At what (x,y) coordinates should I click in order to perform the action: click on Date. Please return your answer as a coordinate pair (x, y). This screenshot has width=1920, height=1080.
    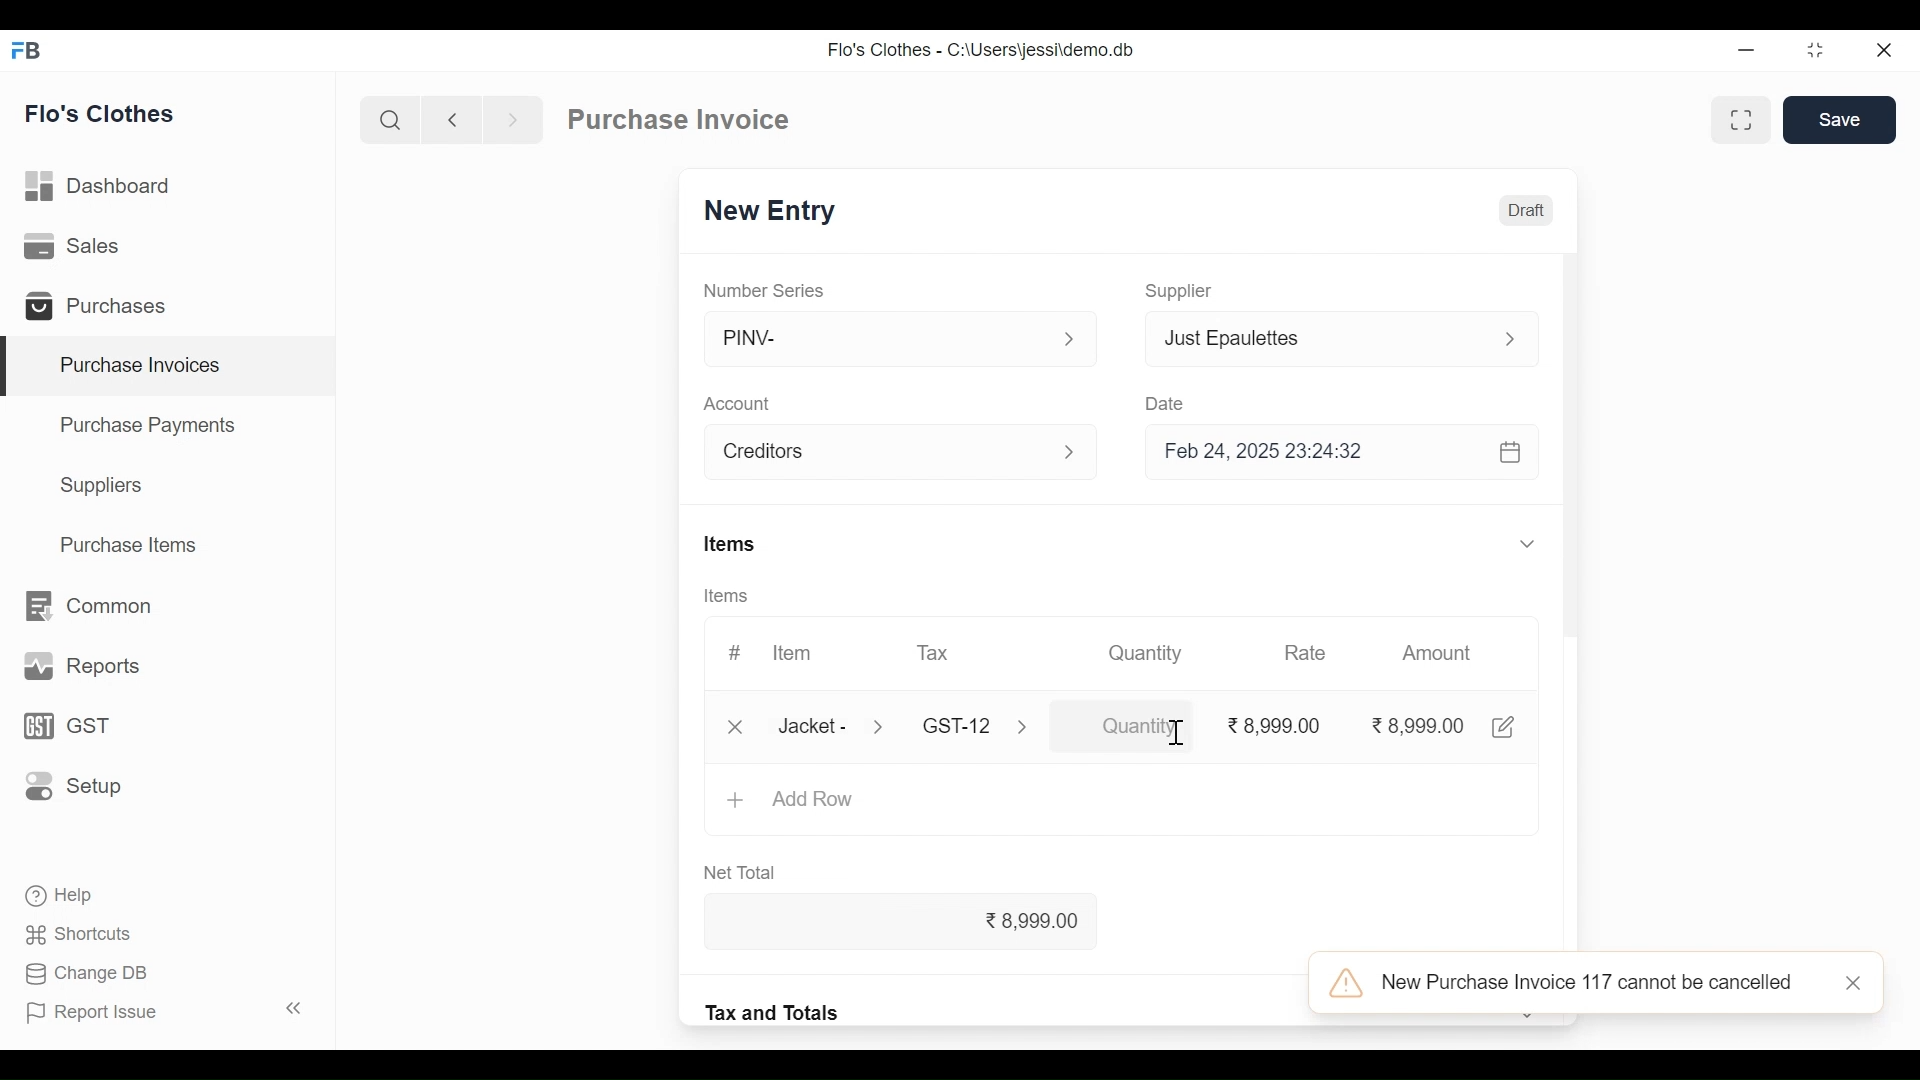
    Looking at the image, I should click on (1165, 400).